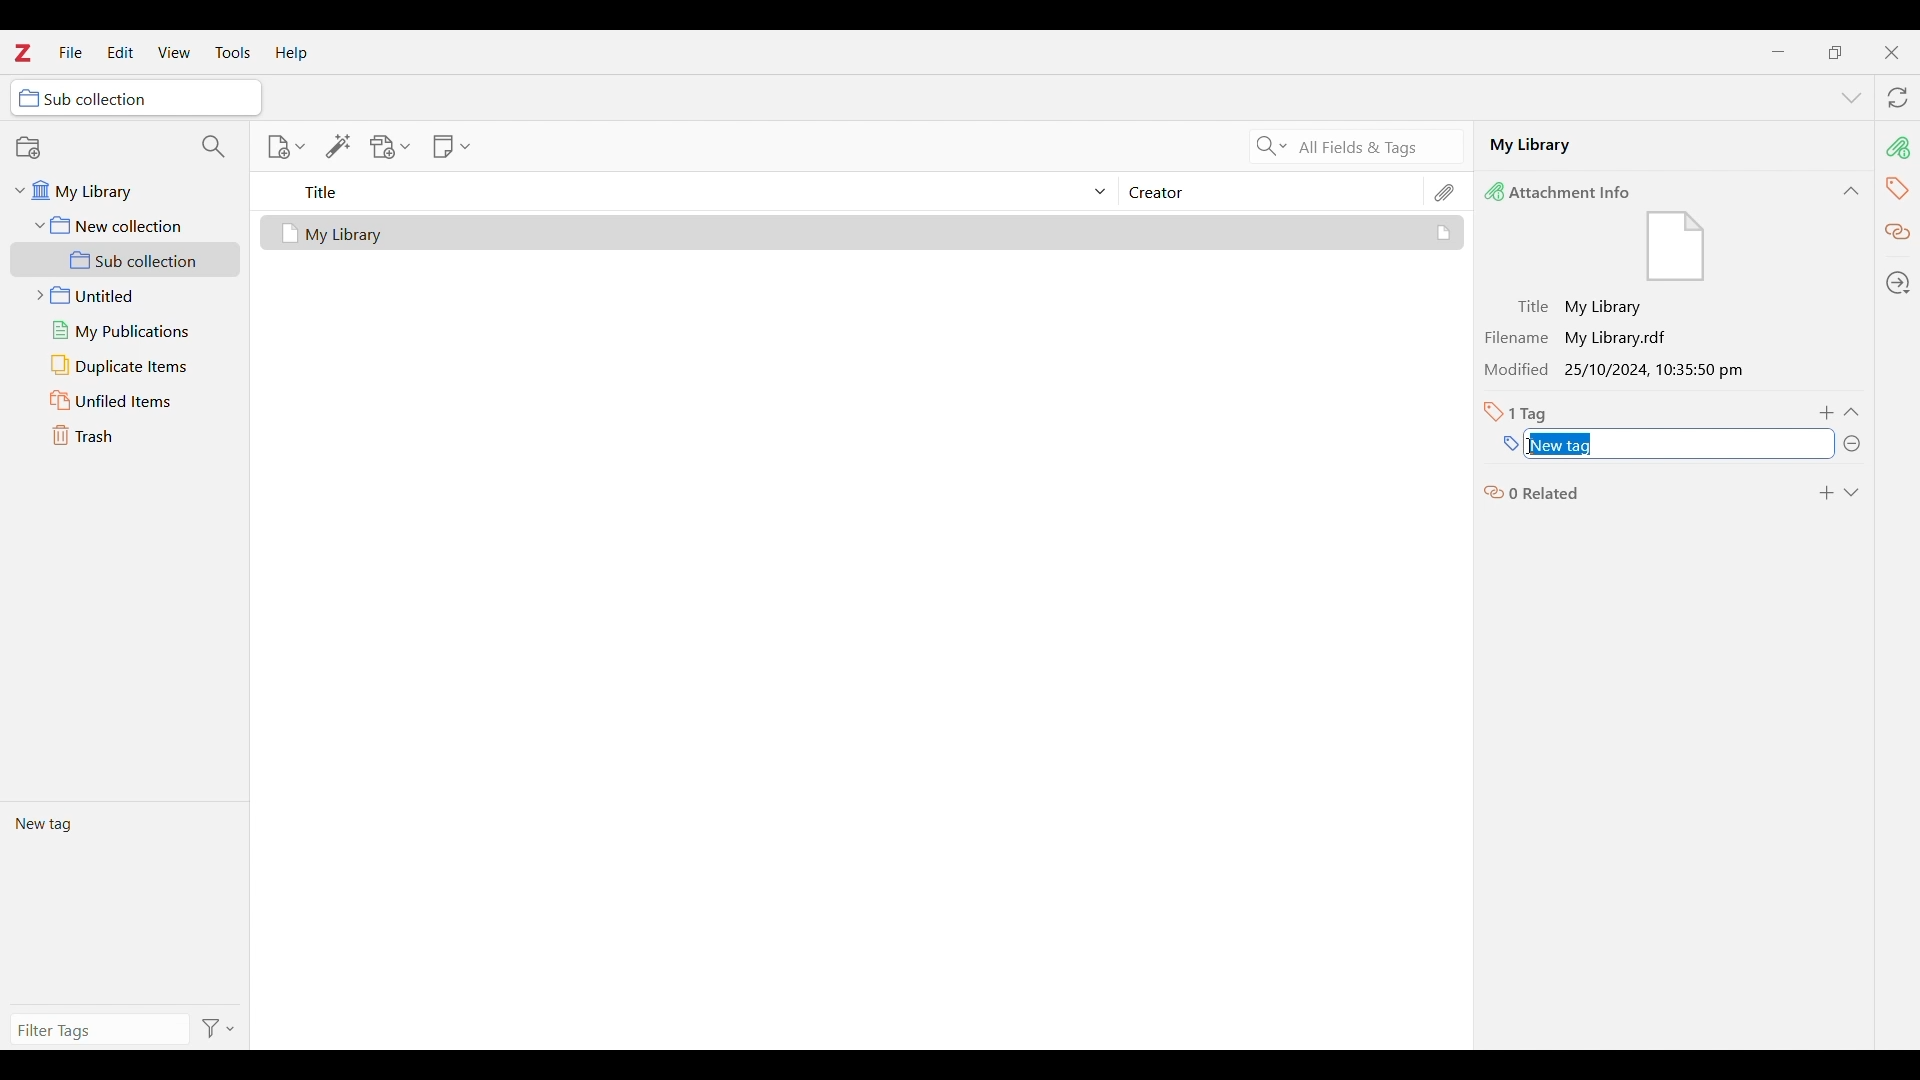 The height and width of the screenshot is (1080, 1920). I want to click on Add, so click(1826, 493).